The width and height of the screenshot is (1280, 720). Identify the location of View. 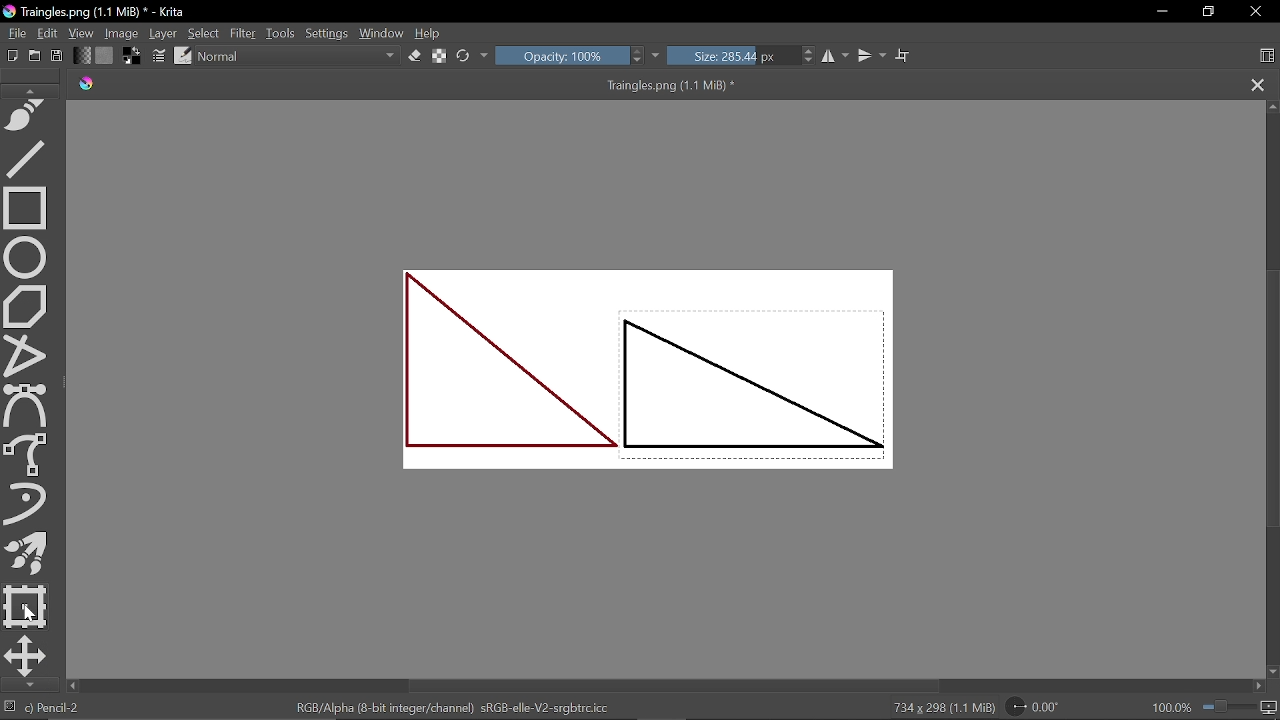
(83, 34).